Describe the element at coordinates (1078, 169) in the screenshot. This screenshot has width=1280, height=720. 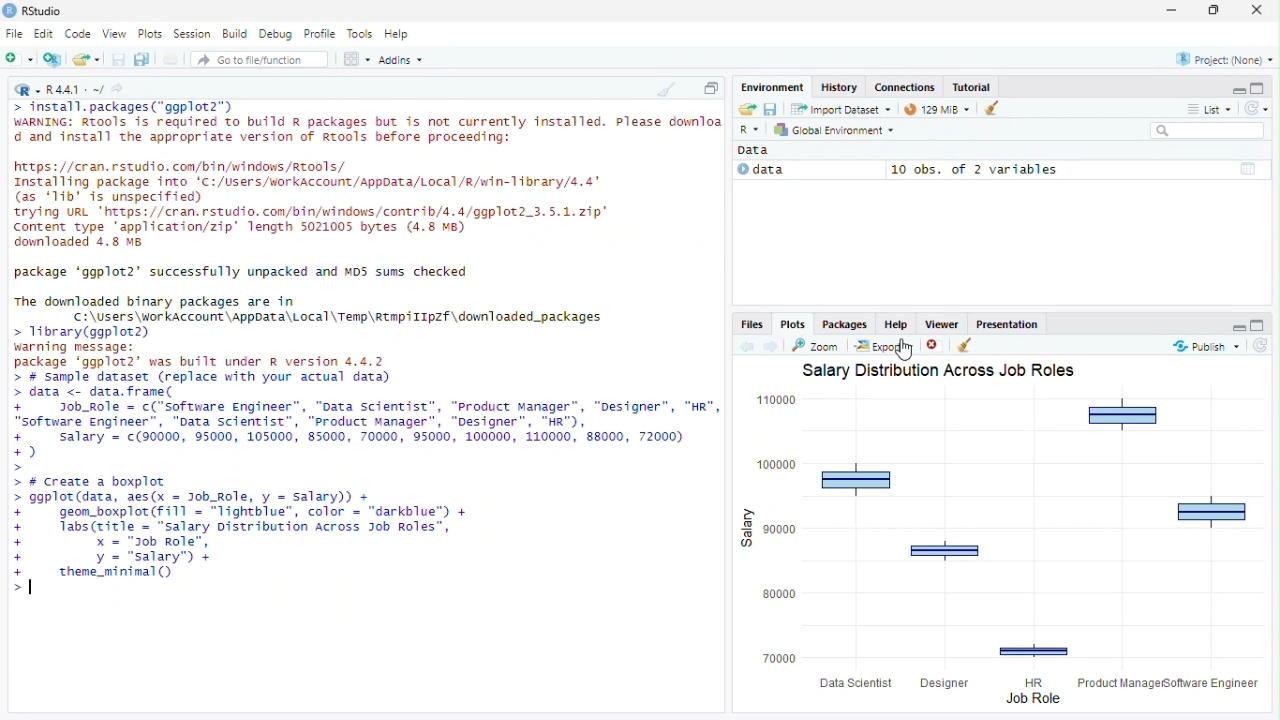
I see `10 obs, of 2 variables` at that location.